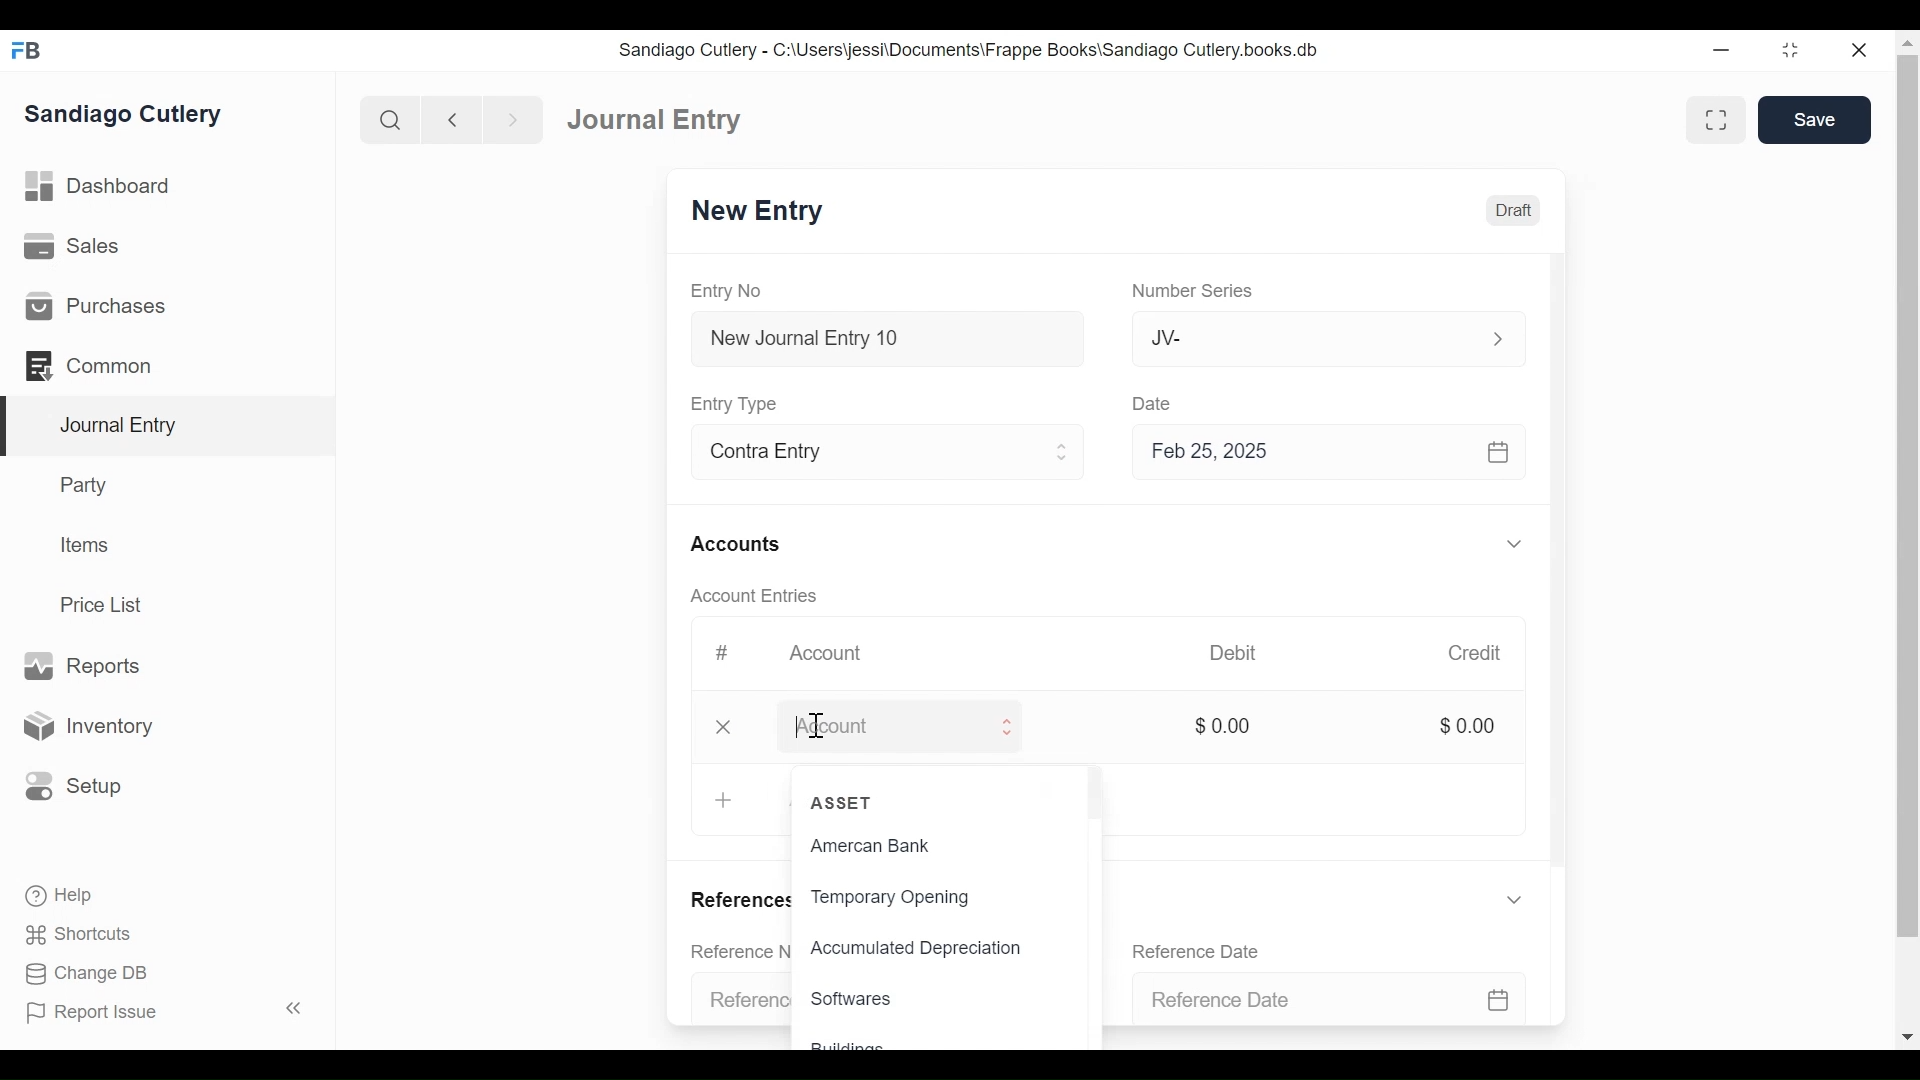 The width and height of the screenshot is (1920, 1080). What do you see at coordinates (56, 893) in the screenshot?
I see `Help` at bounding box center [56, 893].